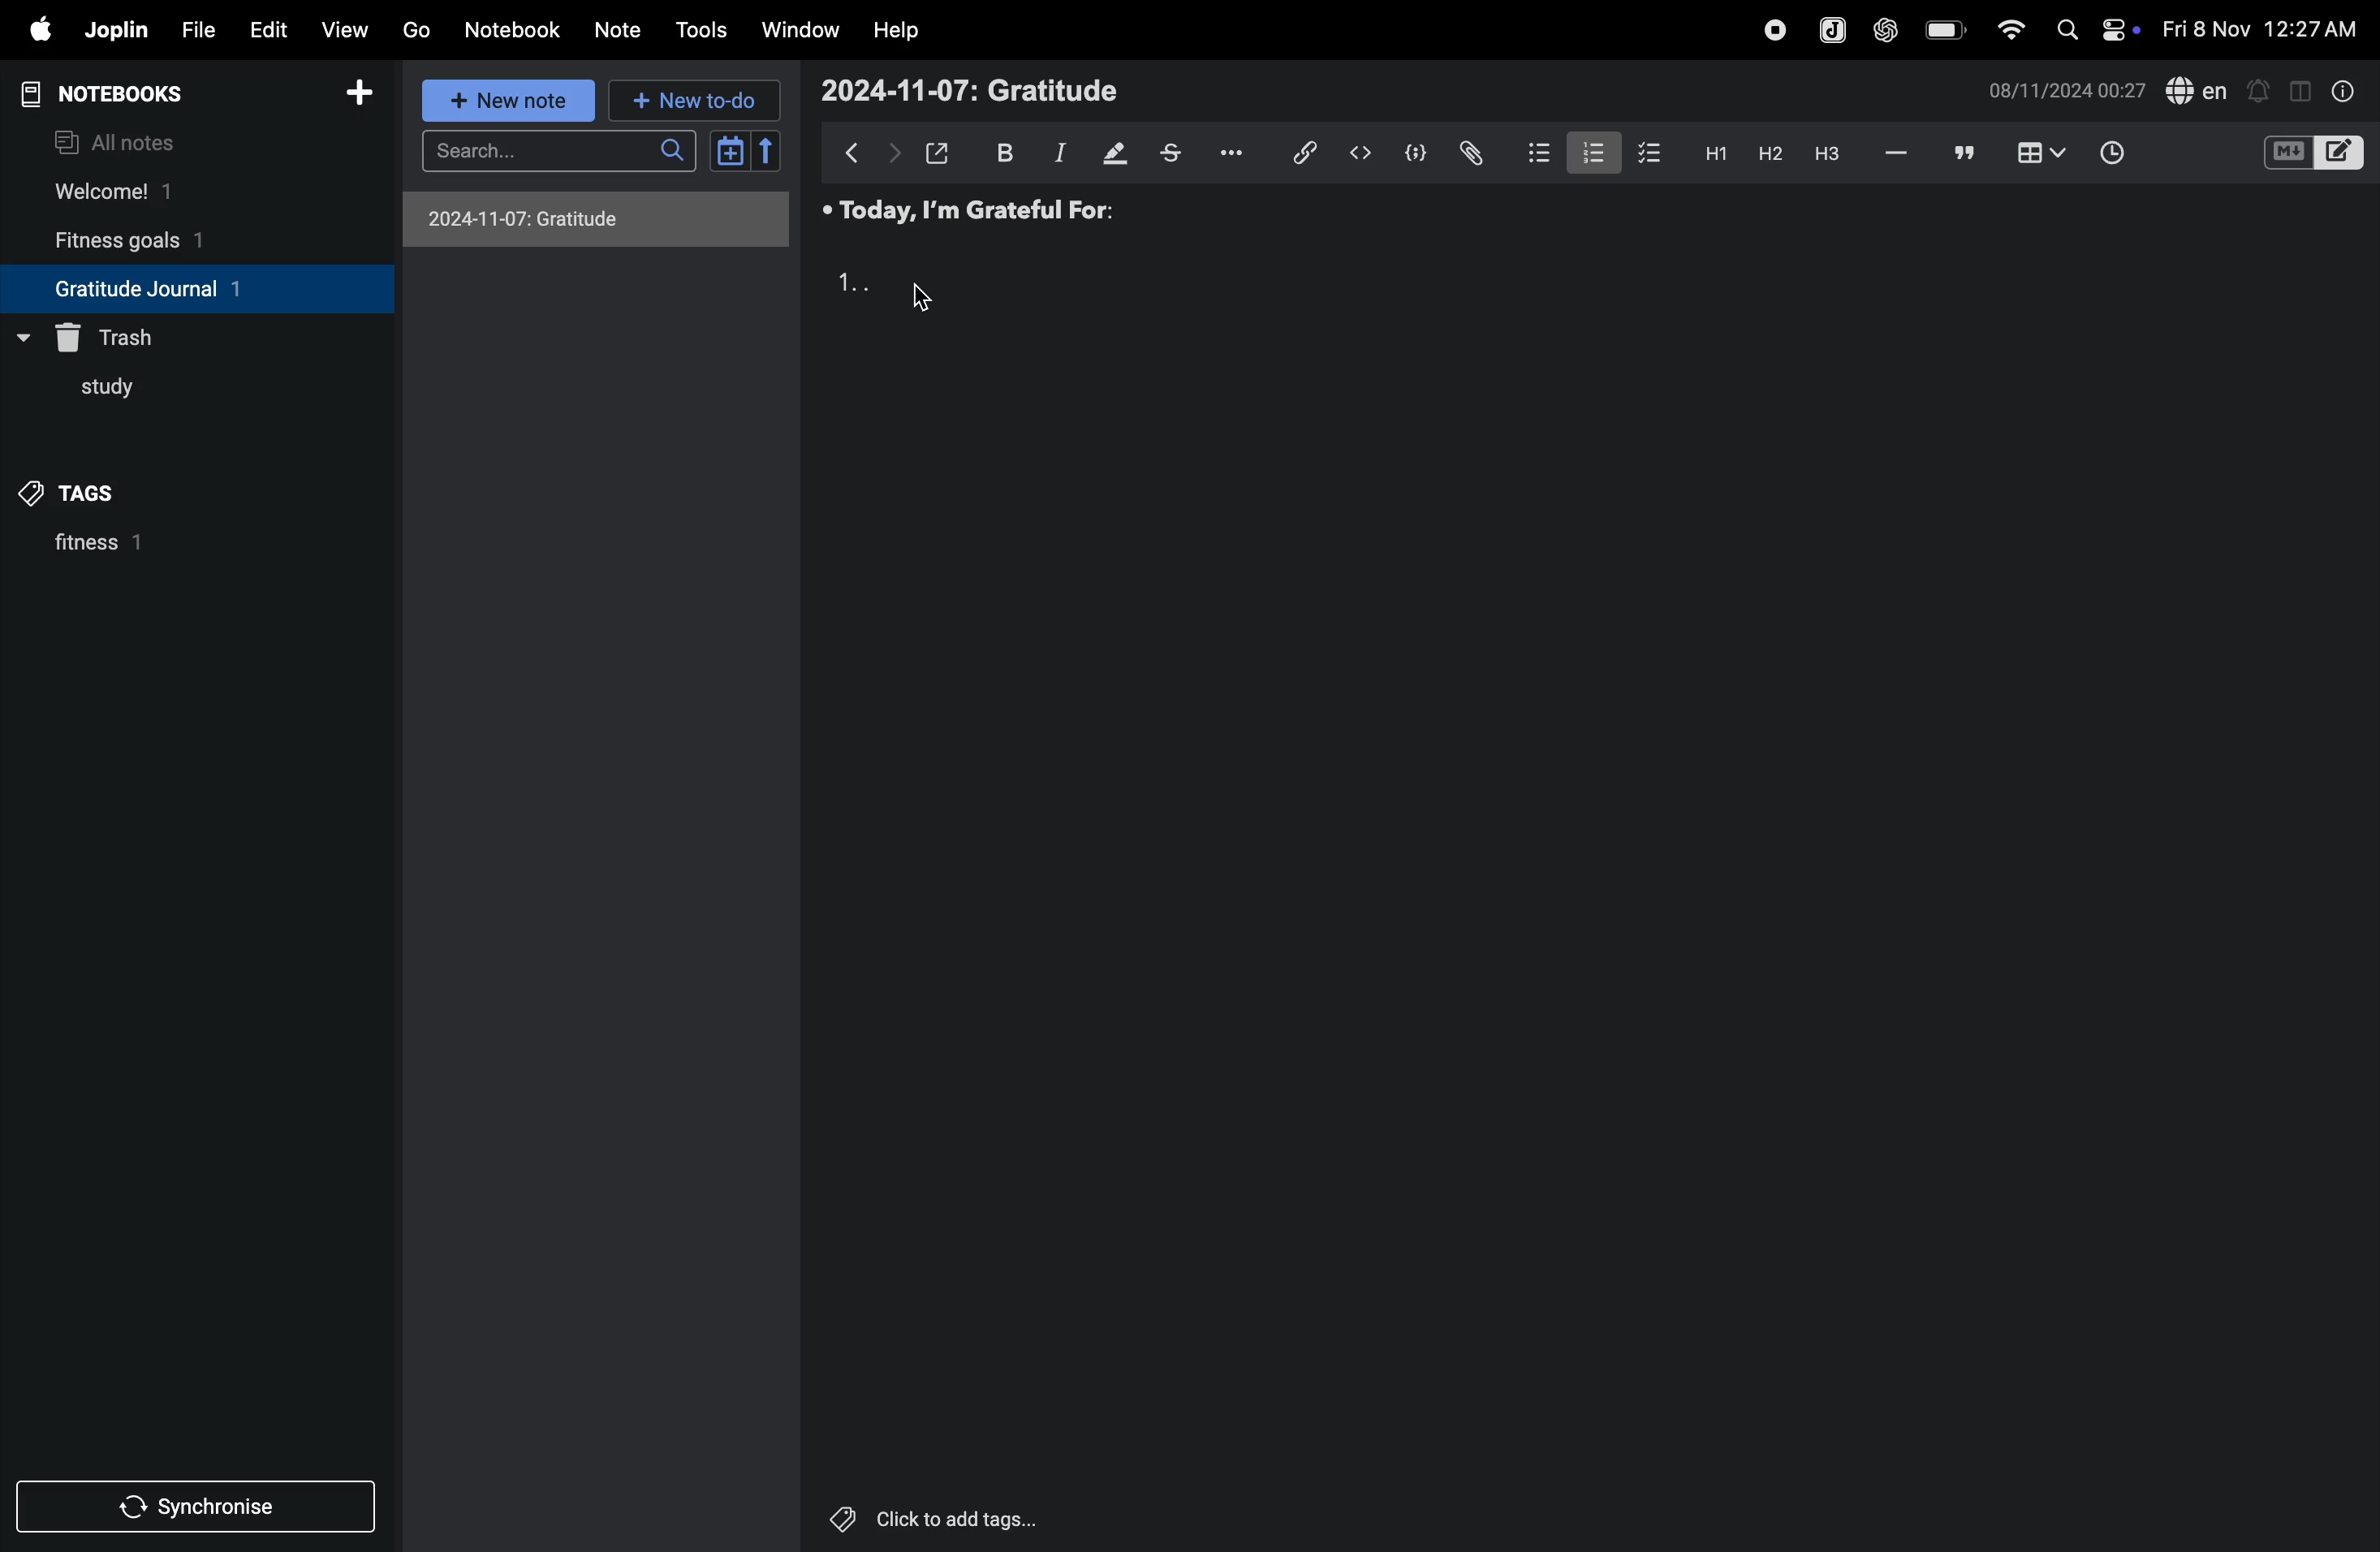 This screenshot has height=1552, width=2380. What do you see at coordinates (2107, 155) in the screenshot?
I see `insert time` at bounding box center [2107, 155].